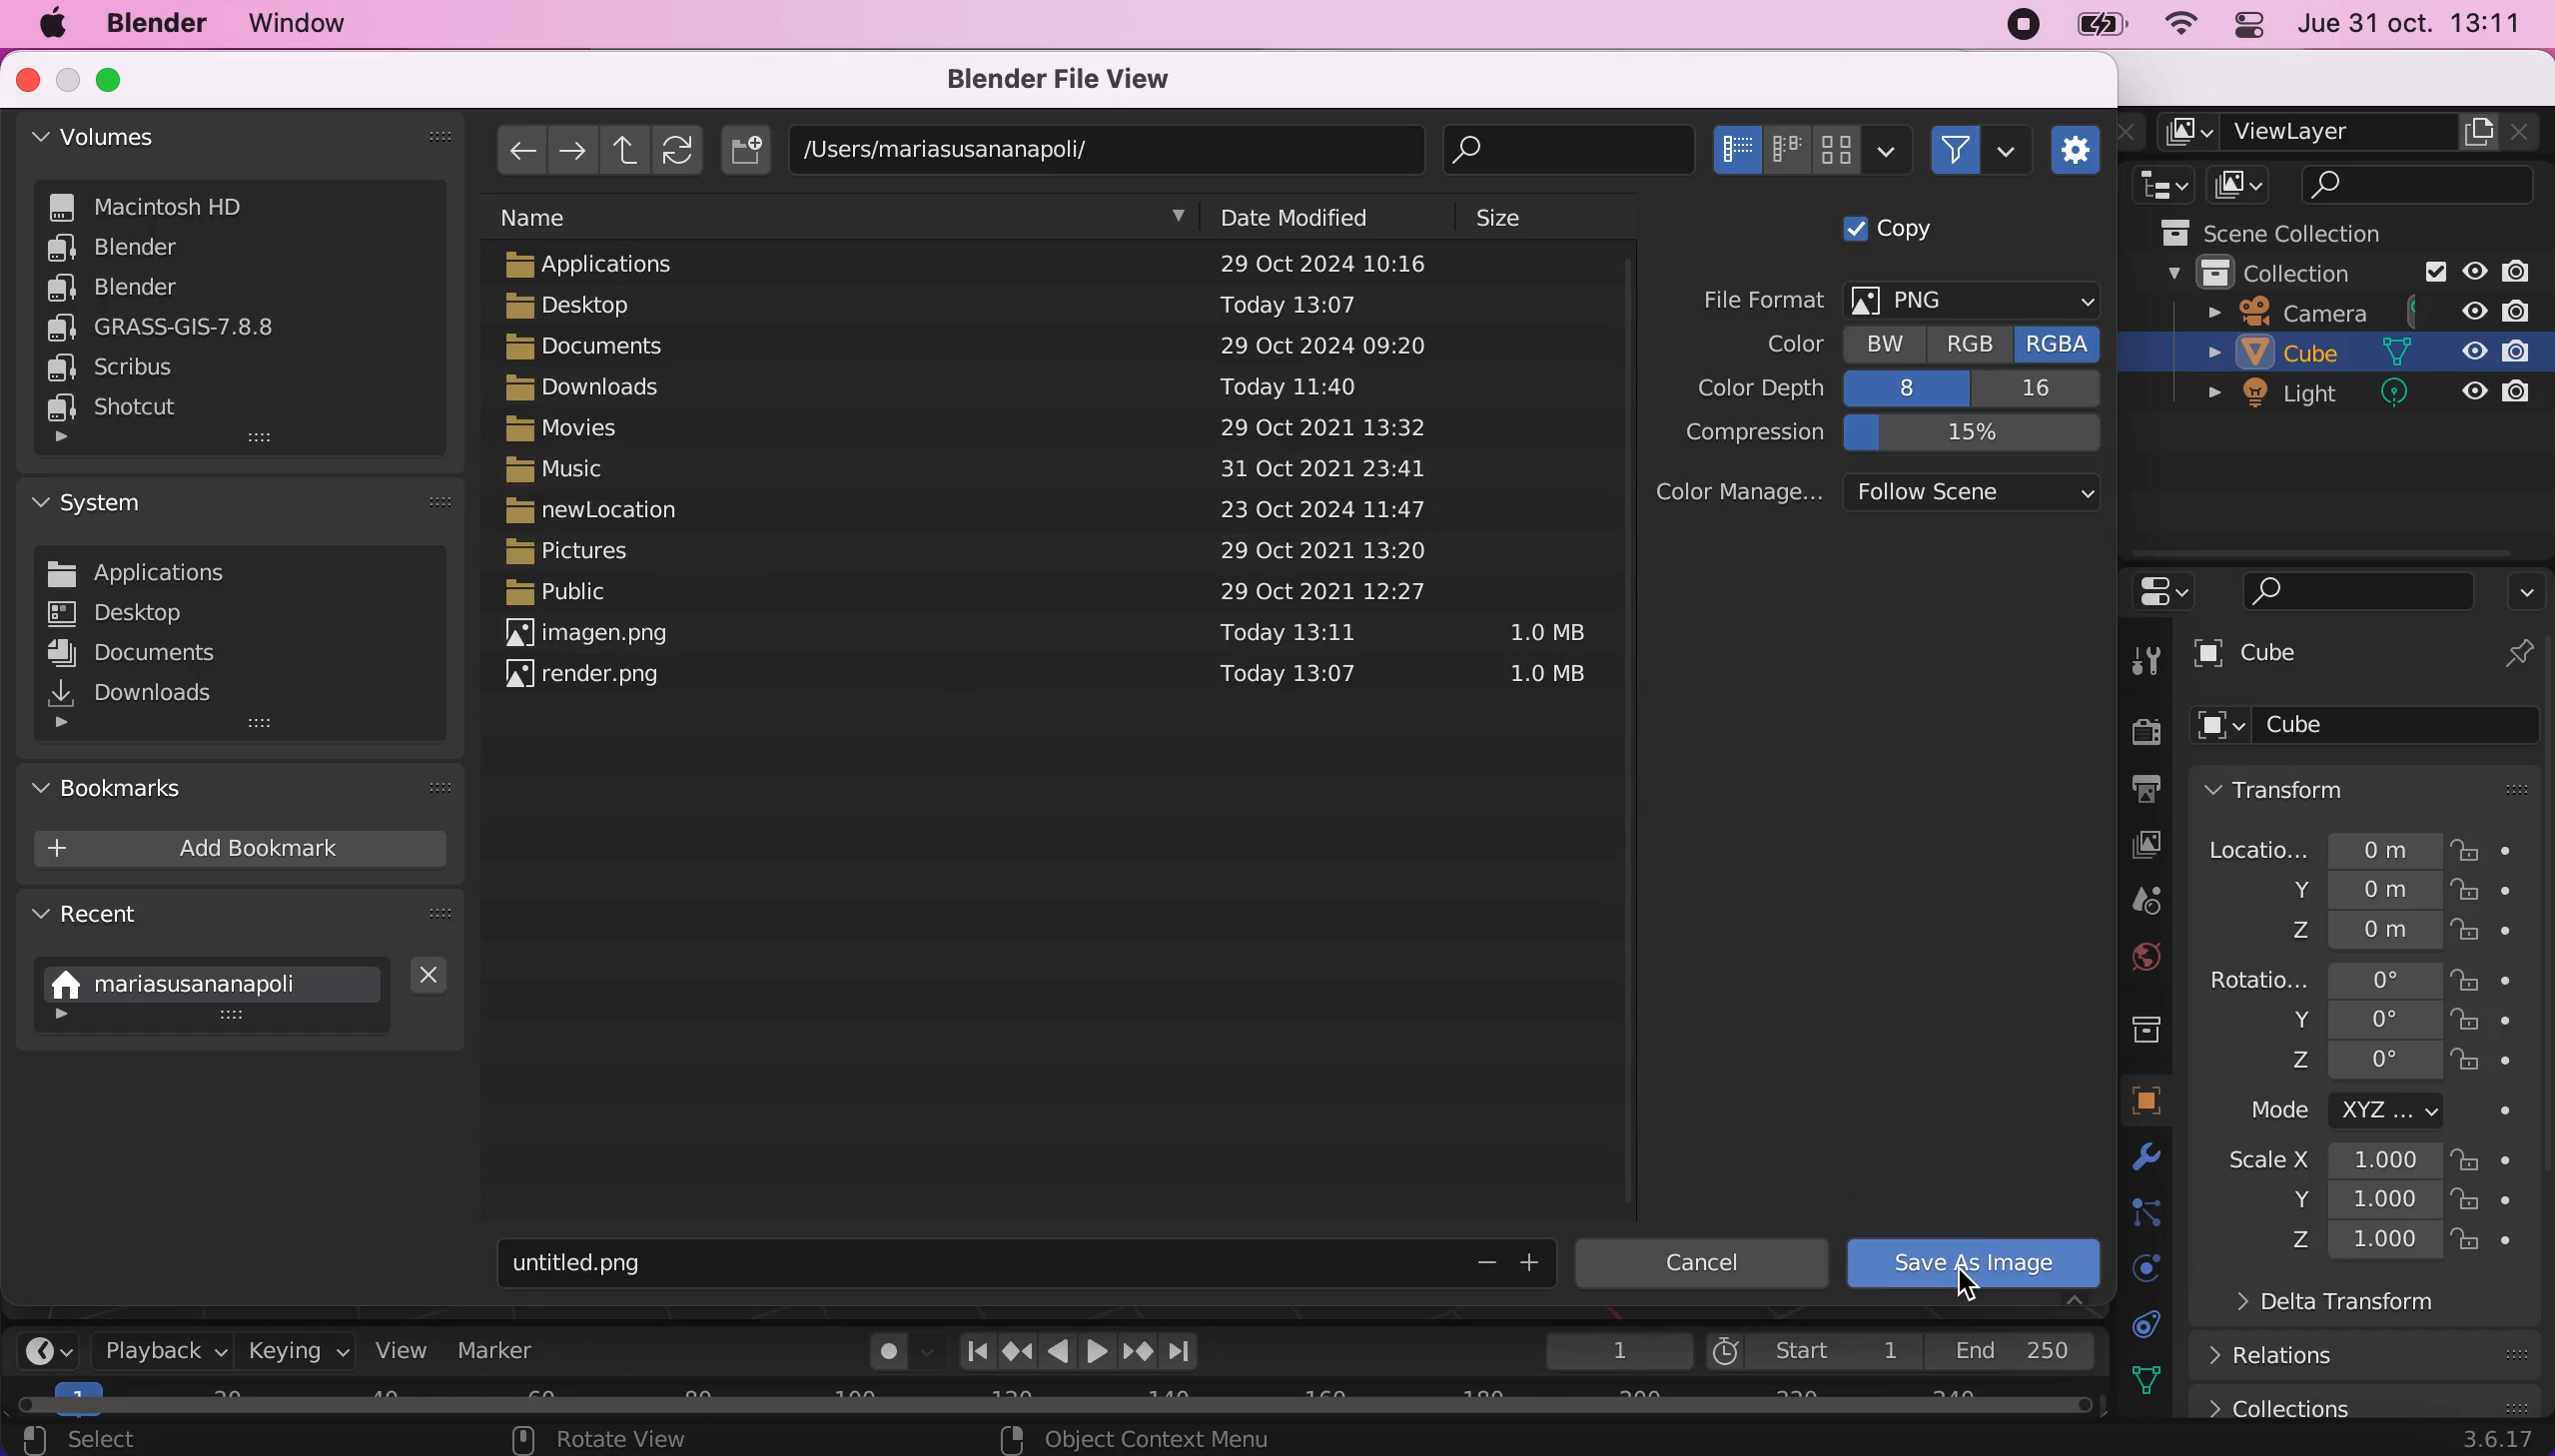  I want to click on constraints, so click(2149, 1215).